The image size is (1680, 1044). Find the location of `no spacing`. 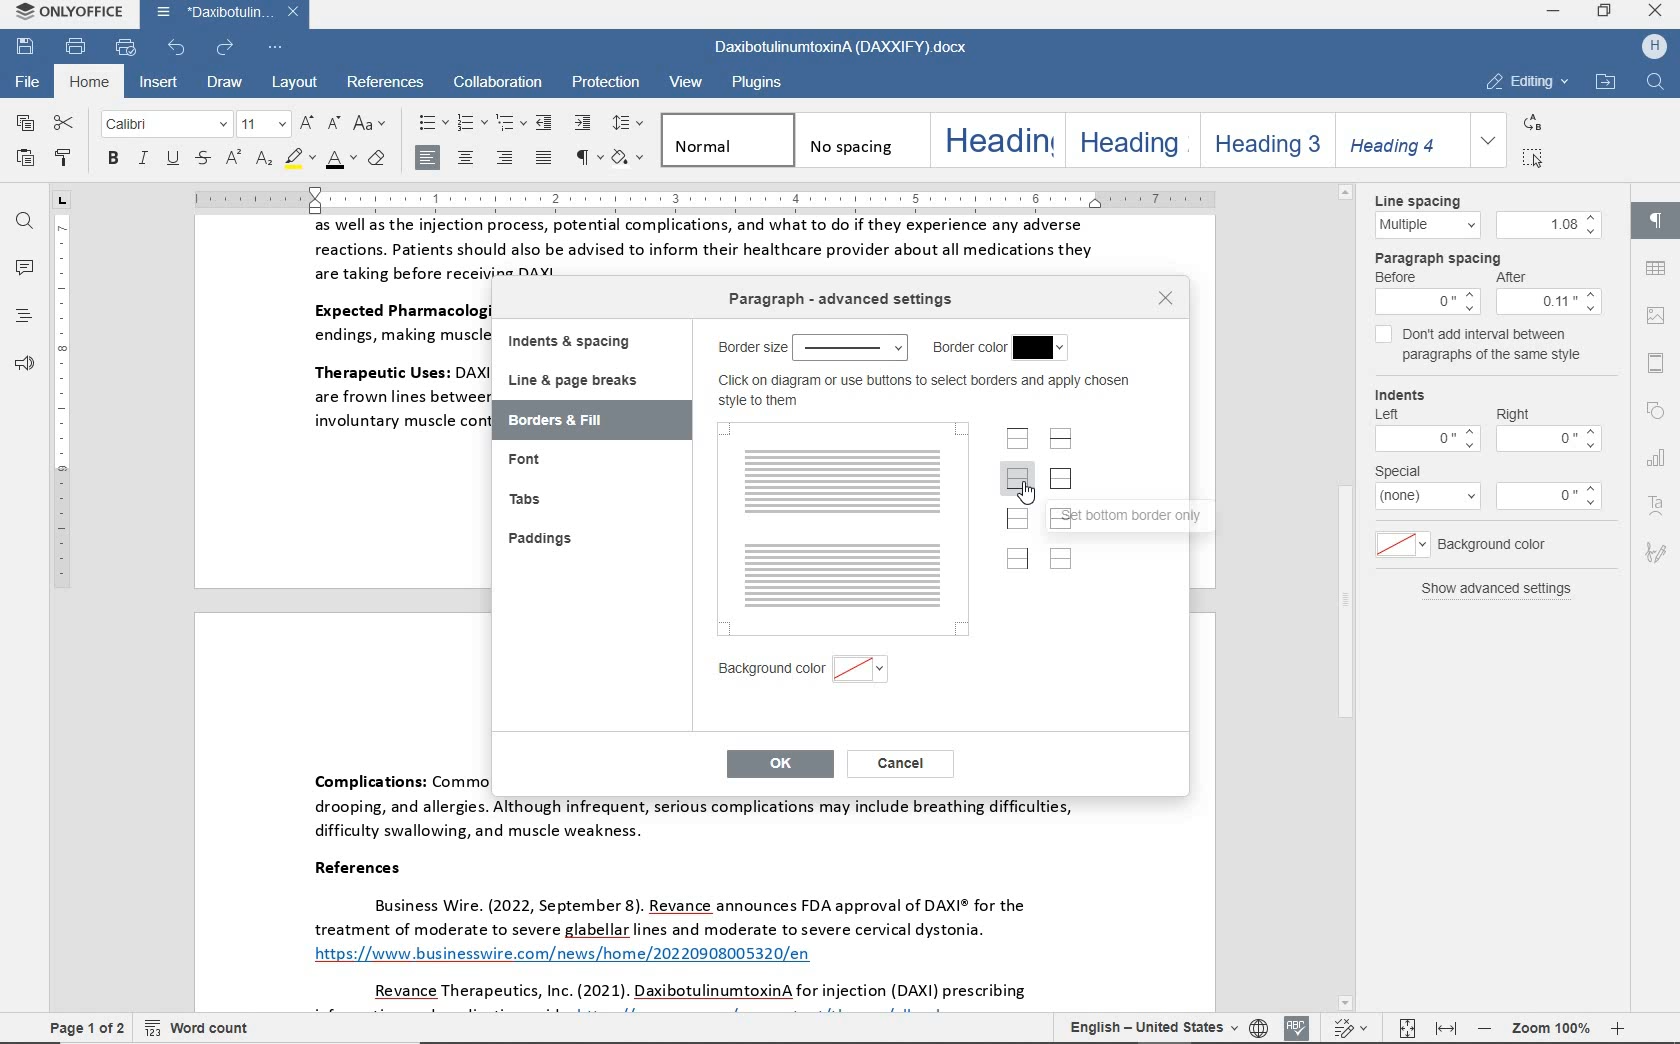

no spacing is located at coordinates (858, 139).